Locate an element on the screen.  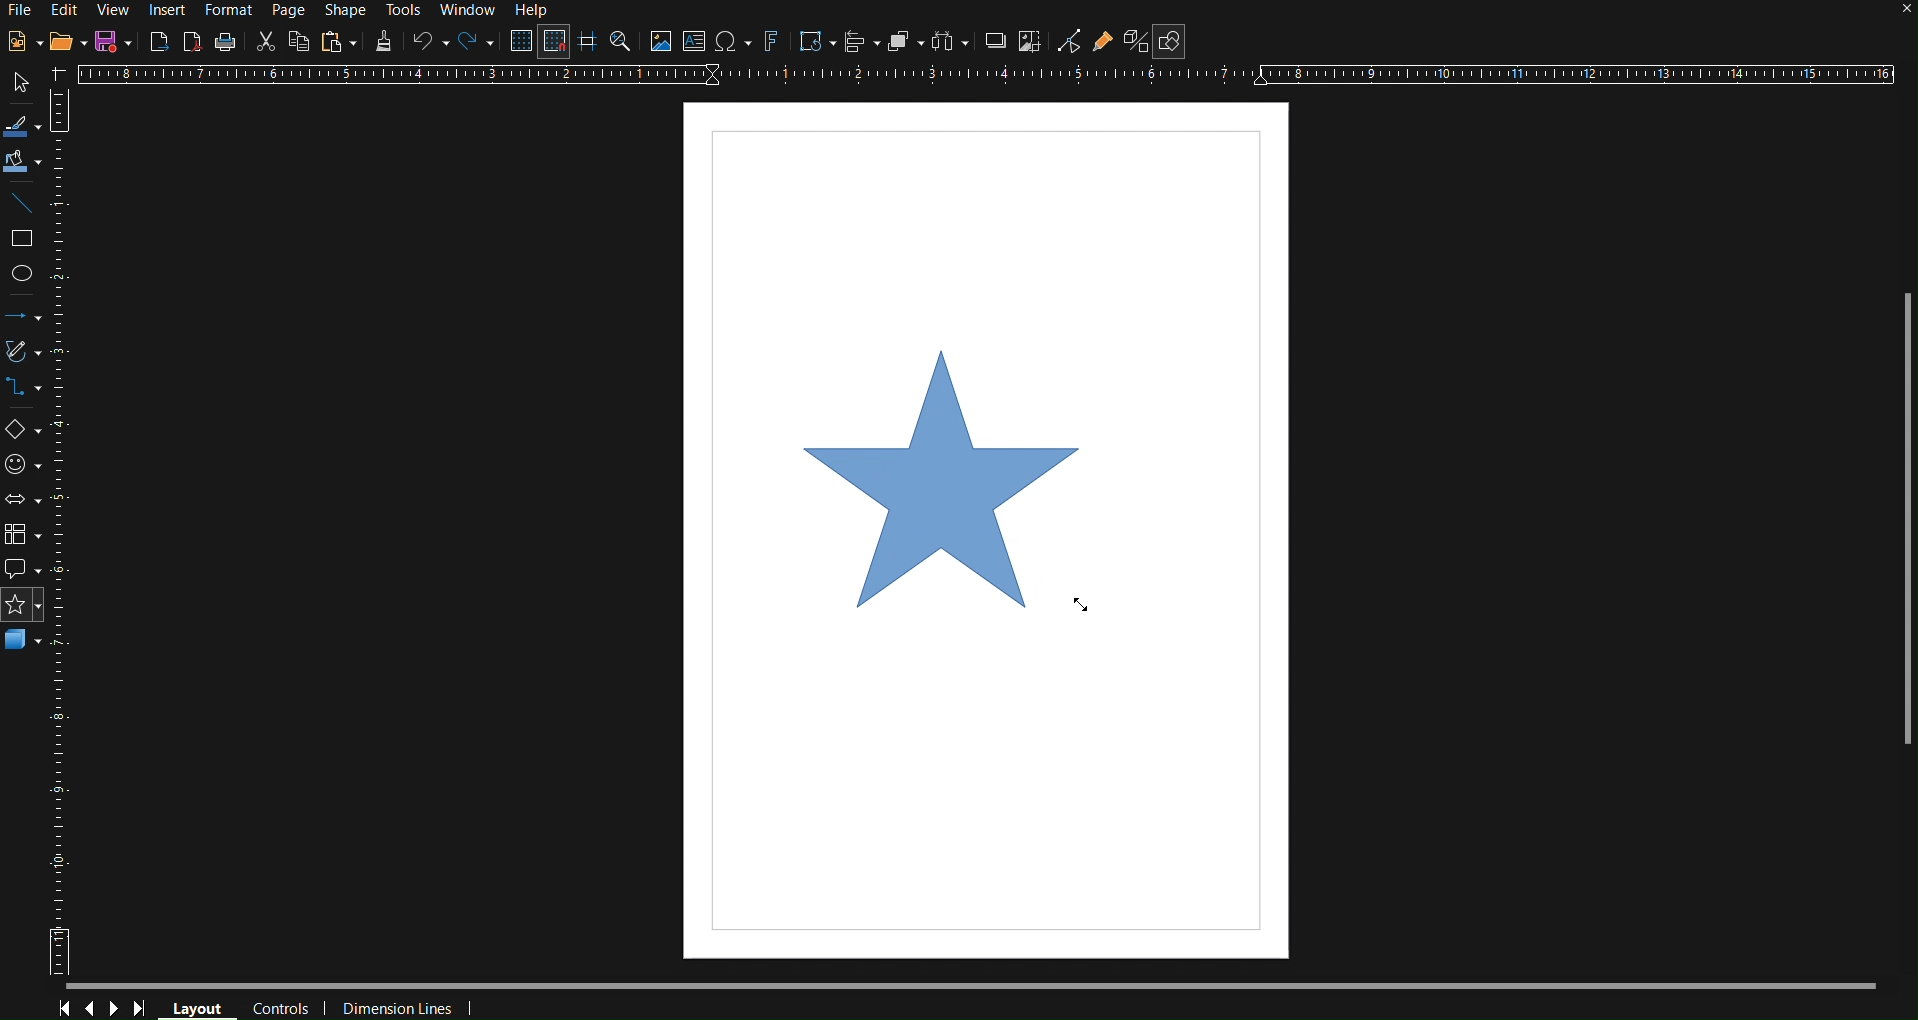
Undo is located at coordinates (427, 43).